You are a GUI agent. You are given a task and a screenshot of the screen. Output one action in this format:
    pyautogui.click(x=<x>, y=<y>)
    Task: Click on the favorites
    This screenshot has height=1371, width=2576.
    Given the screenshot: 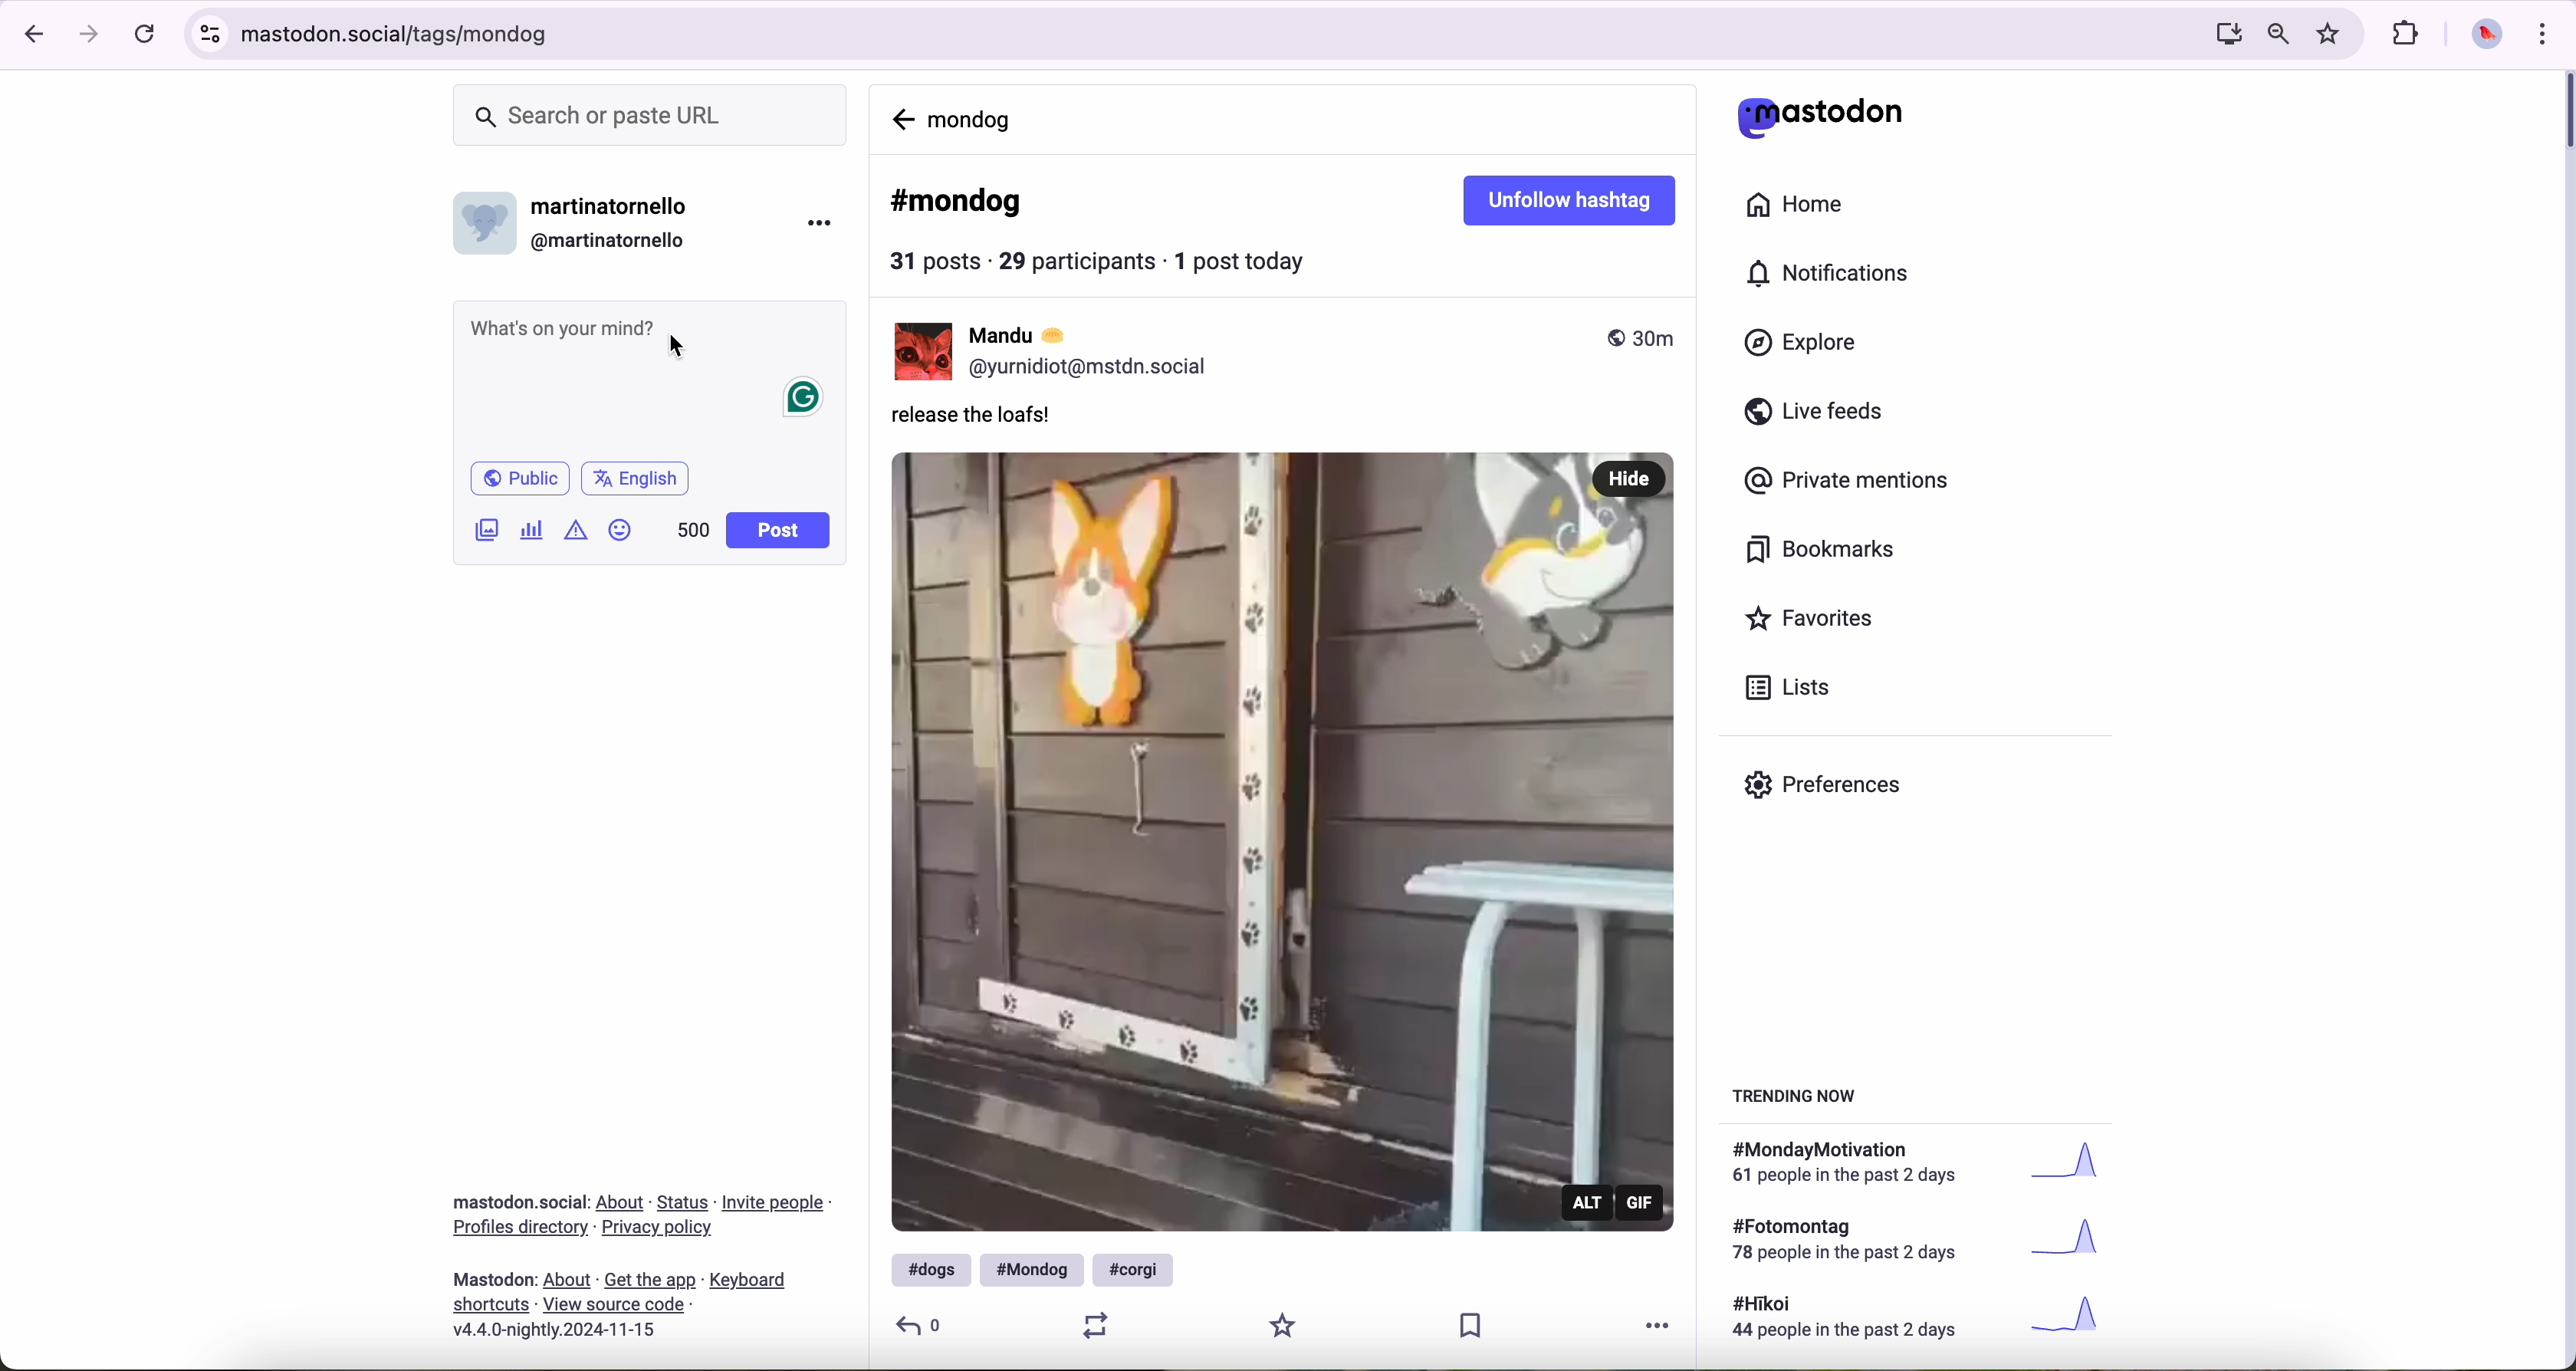 What is the action you would take?
    pyautogui.click(x=1813, y=619)
    